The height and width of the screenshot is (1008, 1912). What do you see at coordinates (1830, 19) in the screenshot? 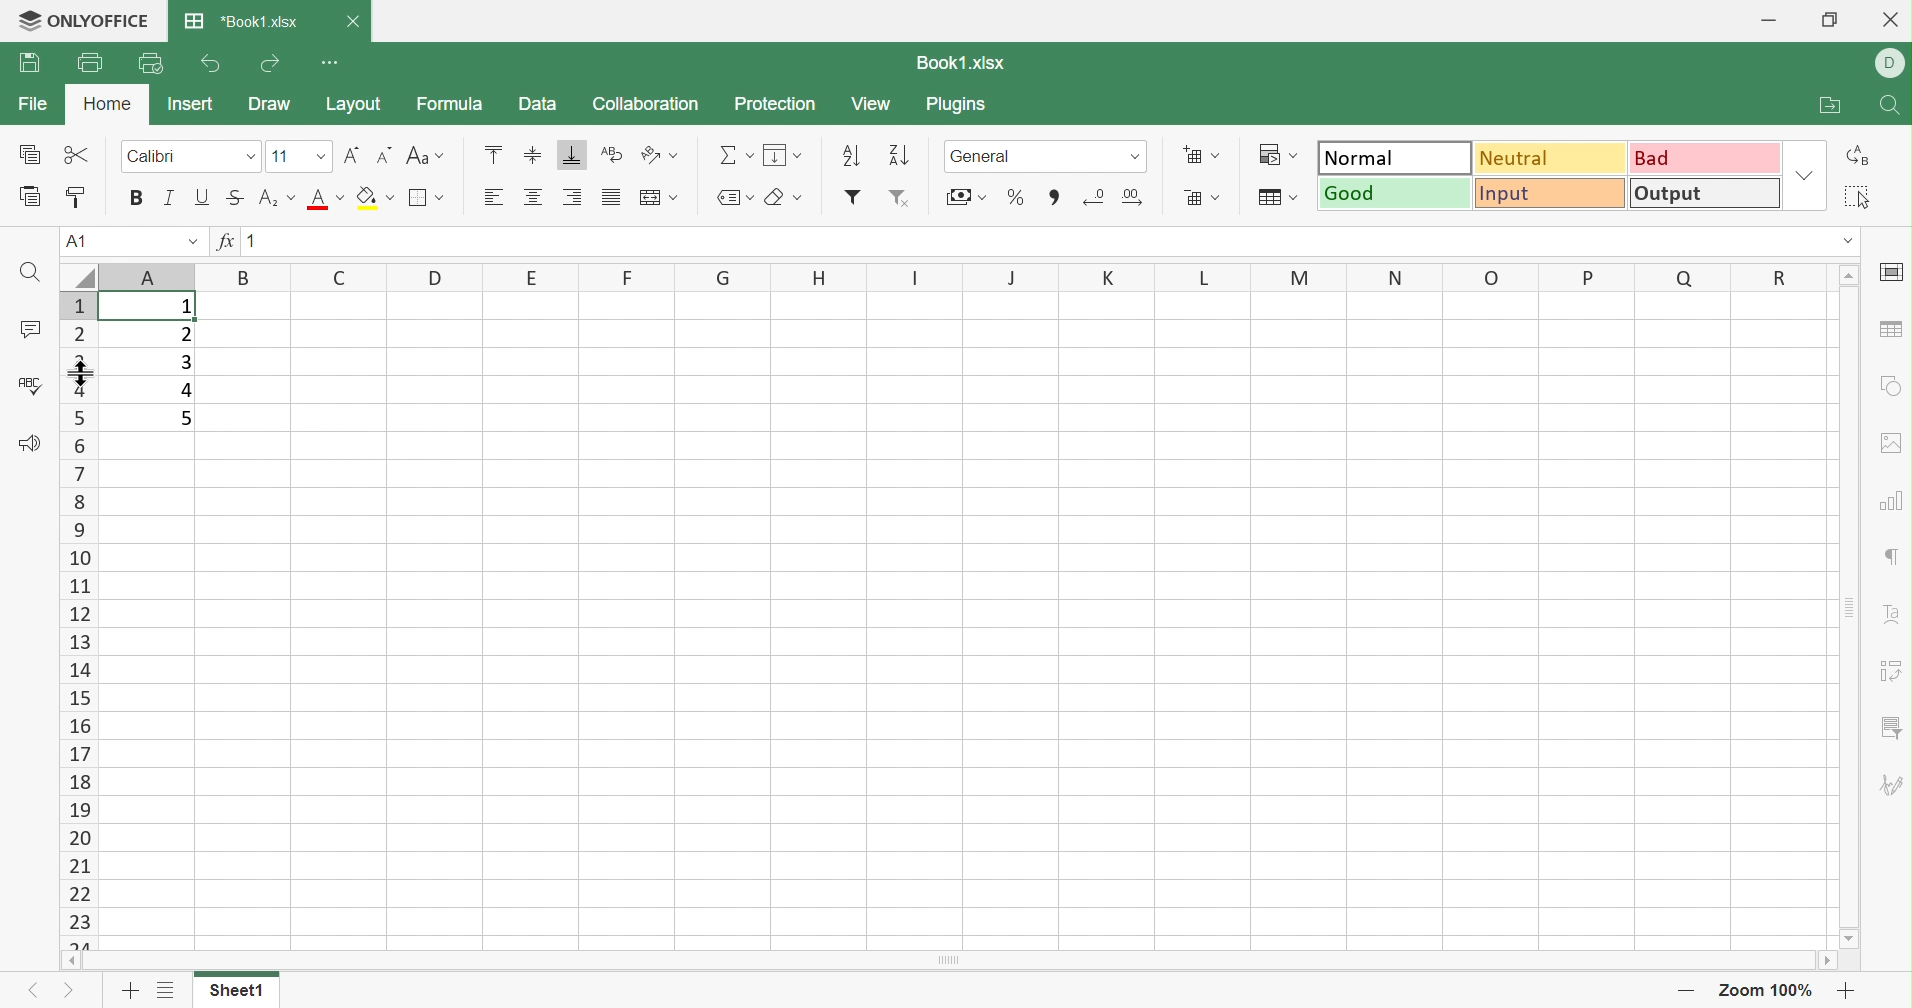
I see `Restore Down` at bounding box center [1830, 19].